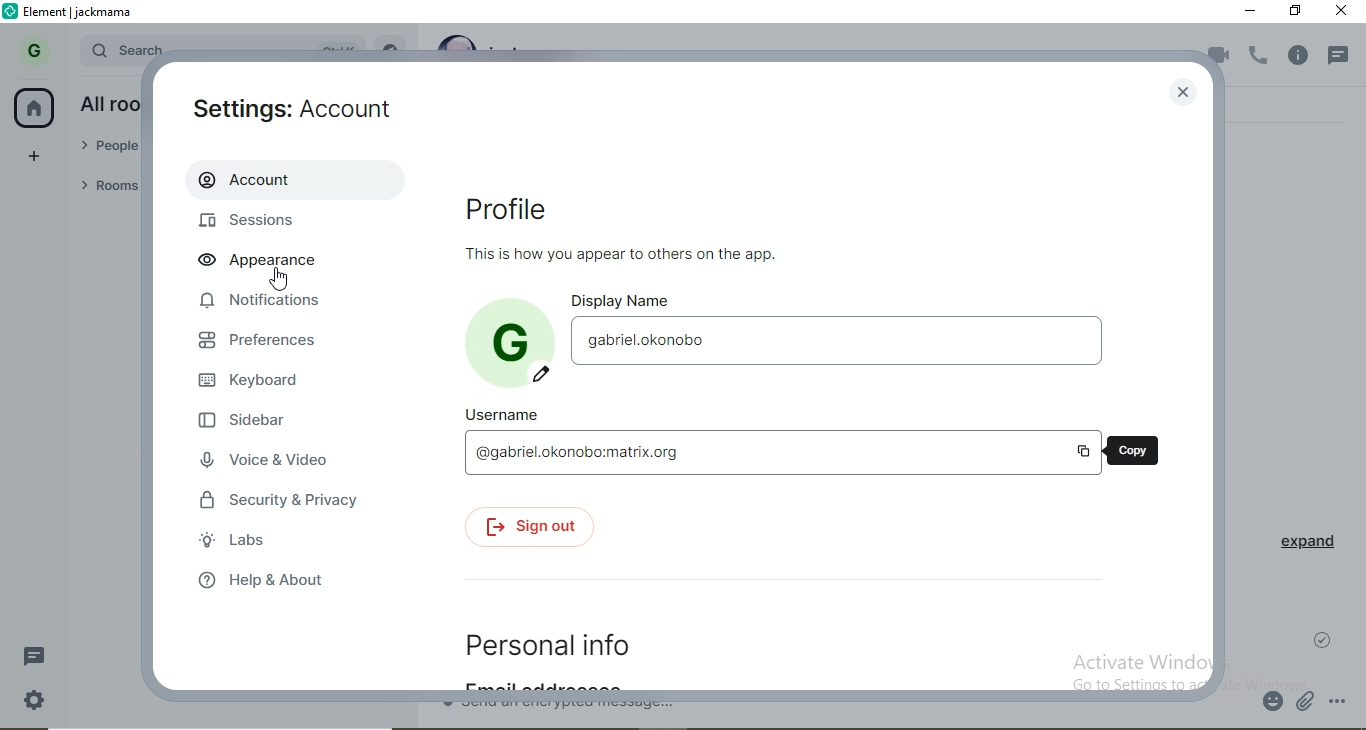 The width and height of the screenshot is (1366, 730). What do you see at coordinates (107, 104) in the screenshot?
I see `all rooms` at bounding box center [107, 104].